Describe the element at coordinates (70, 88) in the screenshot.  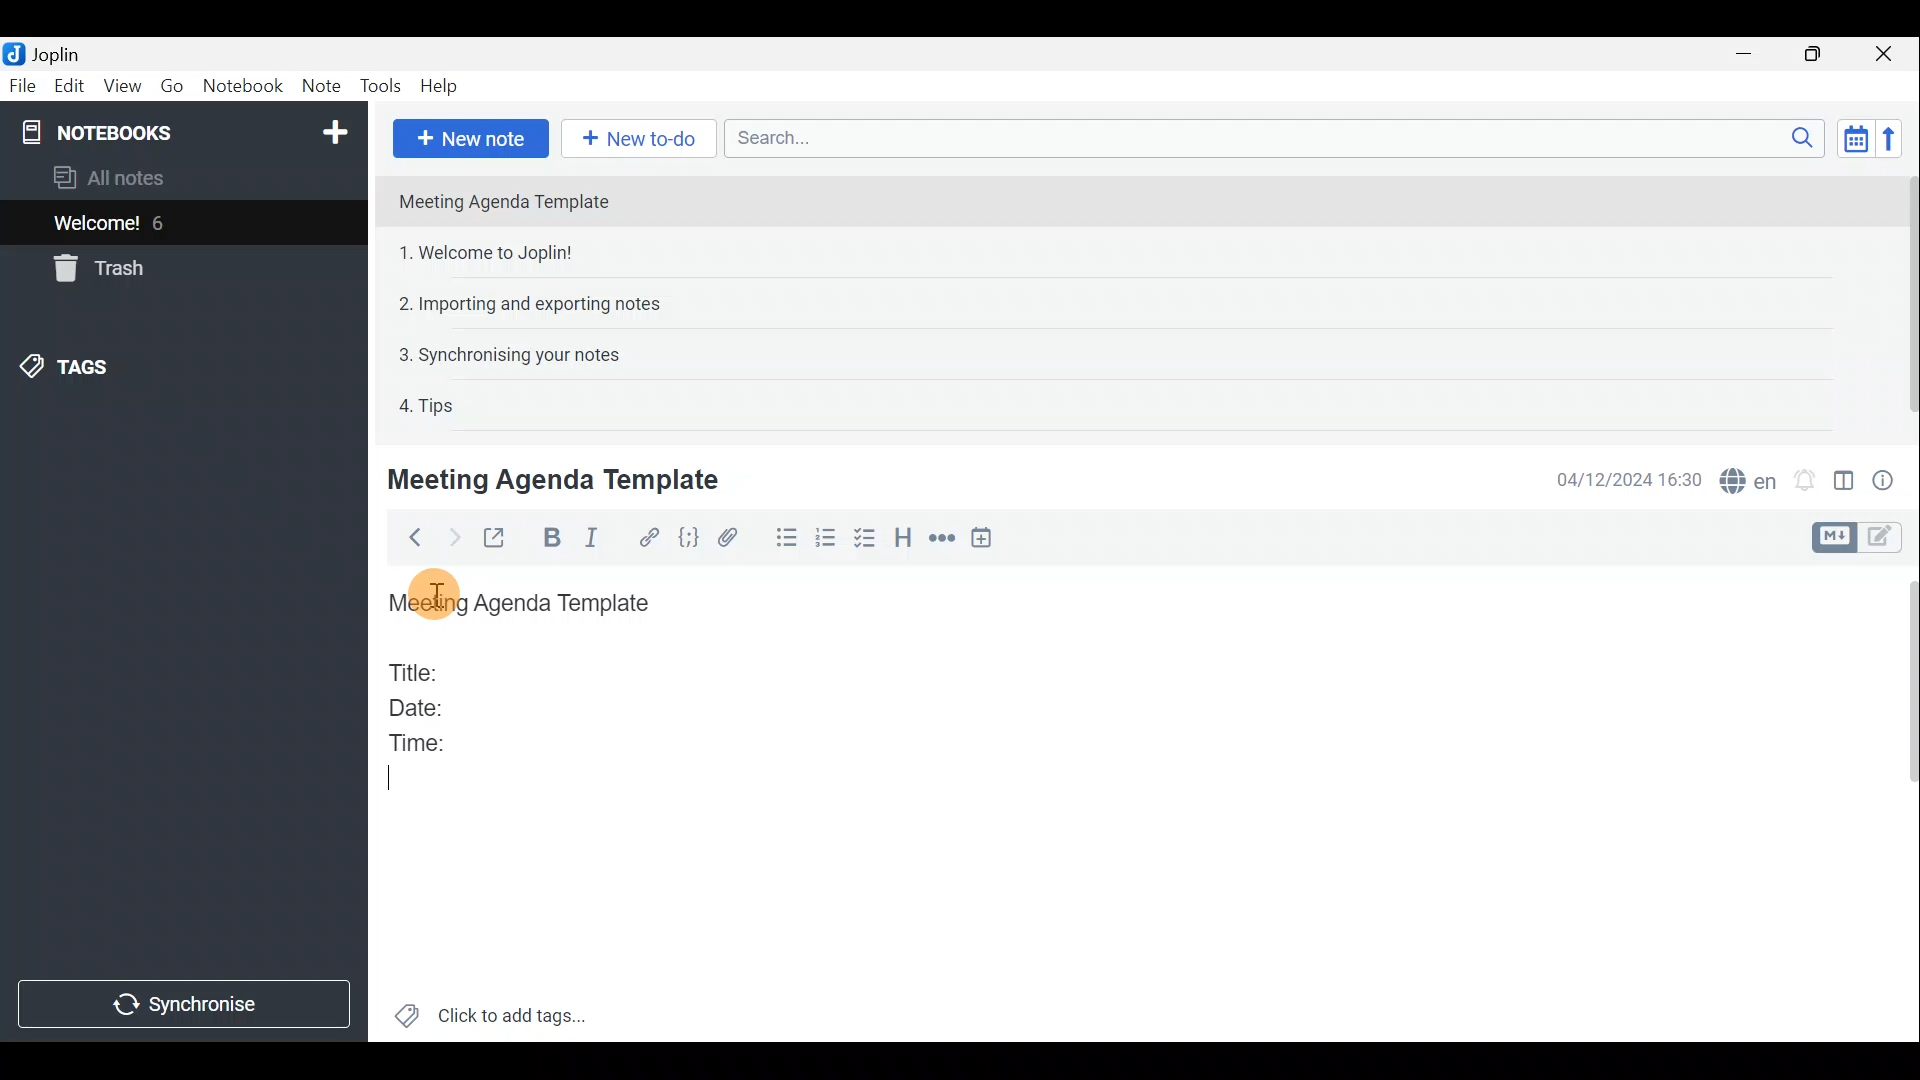
I see `Edit` at that location.